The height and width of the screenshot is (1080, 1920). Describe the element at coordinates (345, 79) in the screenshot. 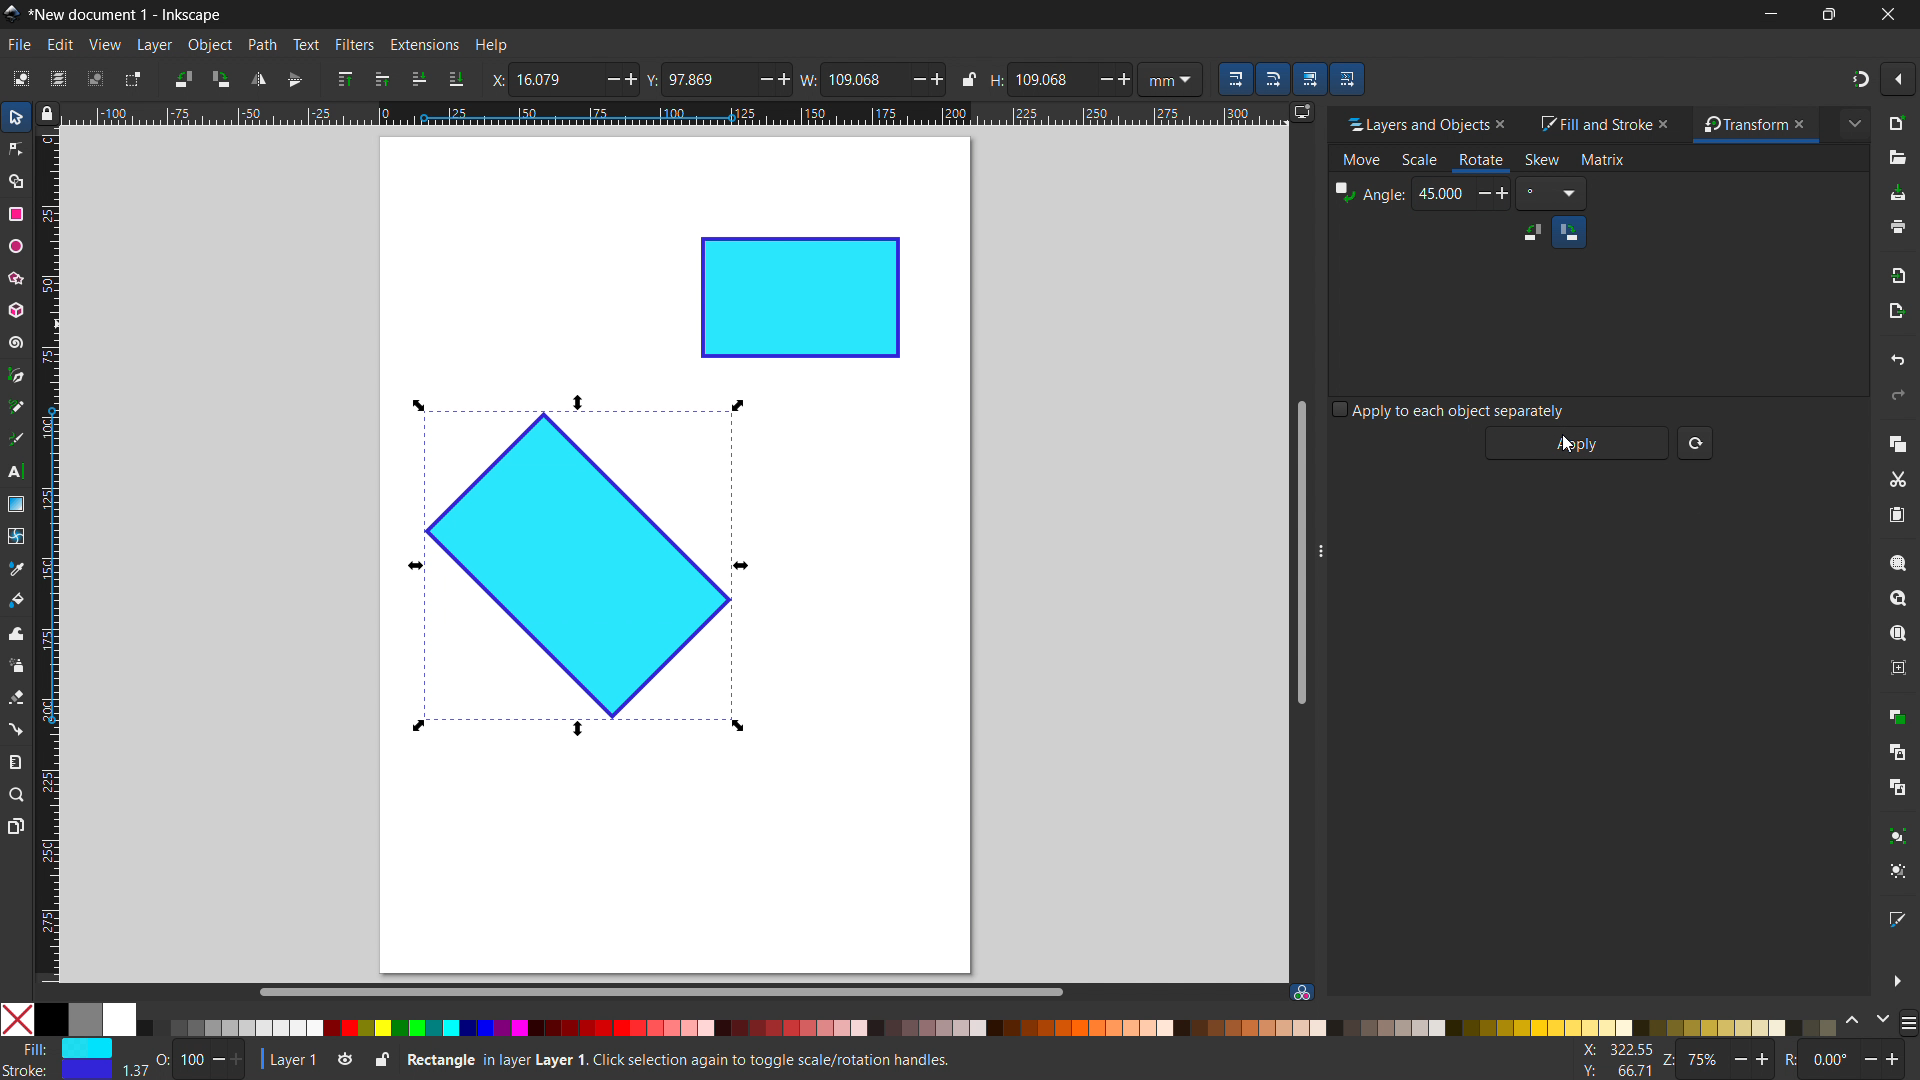

I see `raise to top` at that location.